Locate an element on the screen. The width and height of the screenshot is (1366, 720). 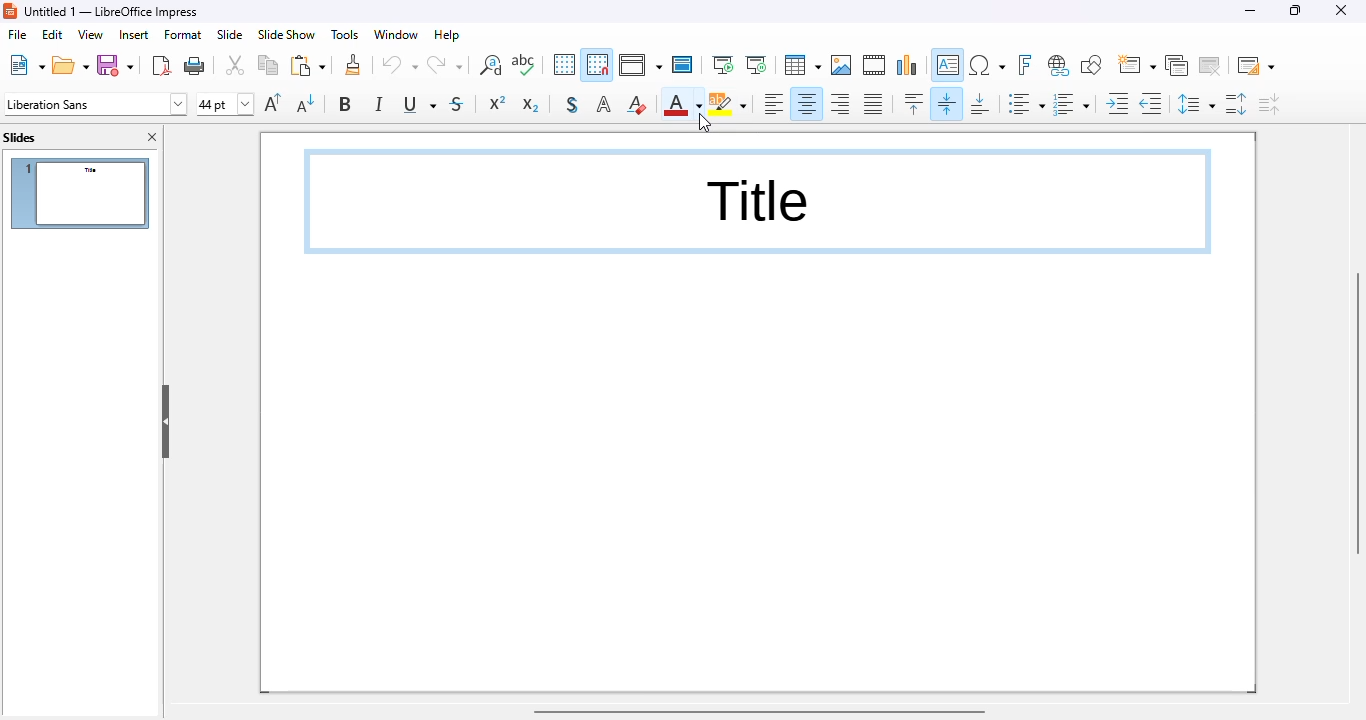
insert is located at coordinates (134, 35).